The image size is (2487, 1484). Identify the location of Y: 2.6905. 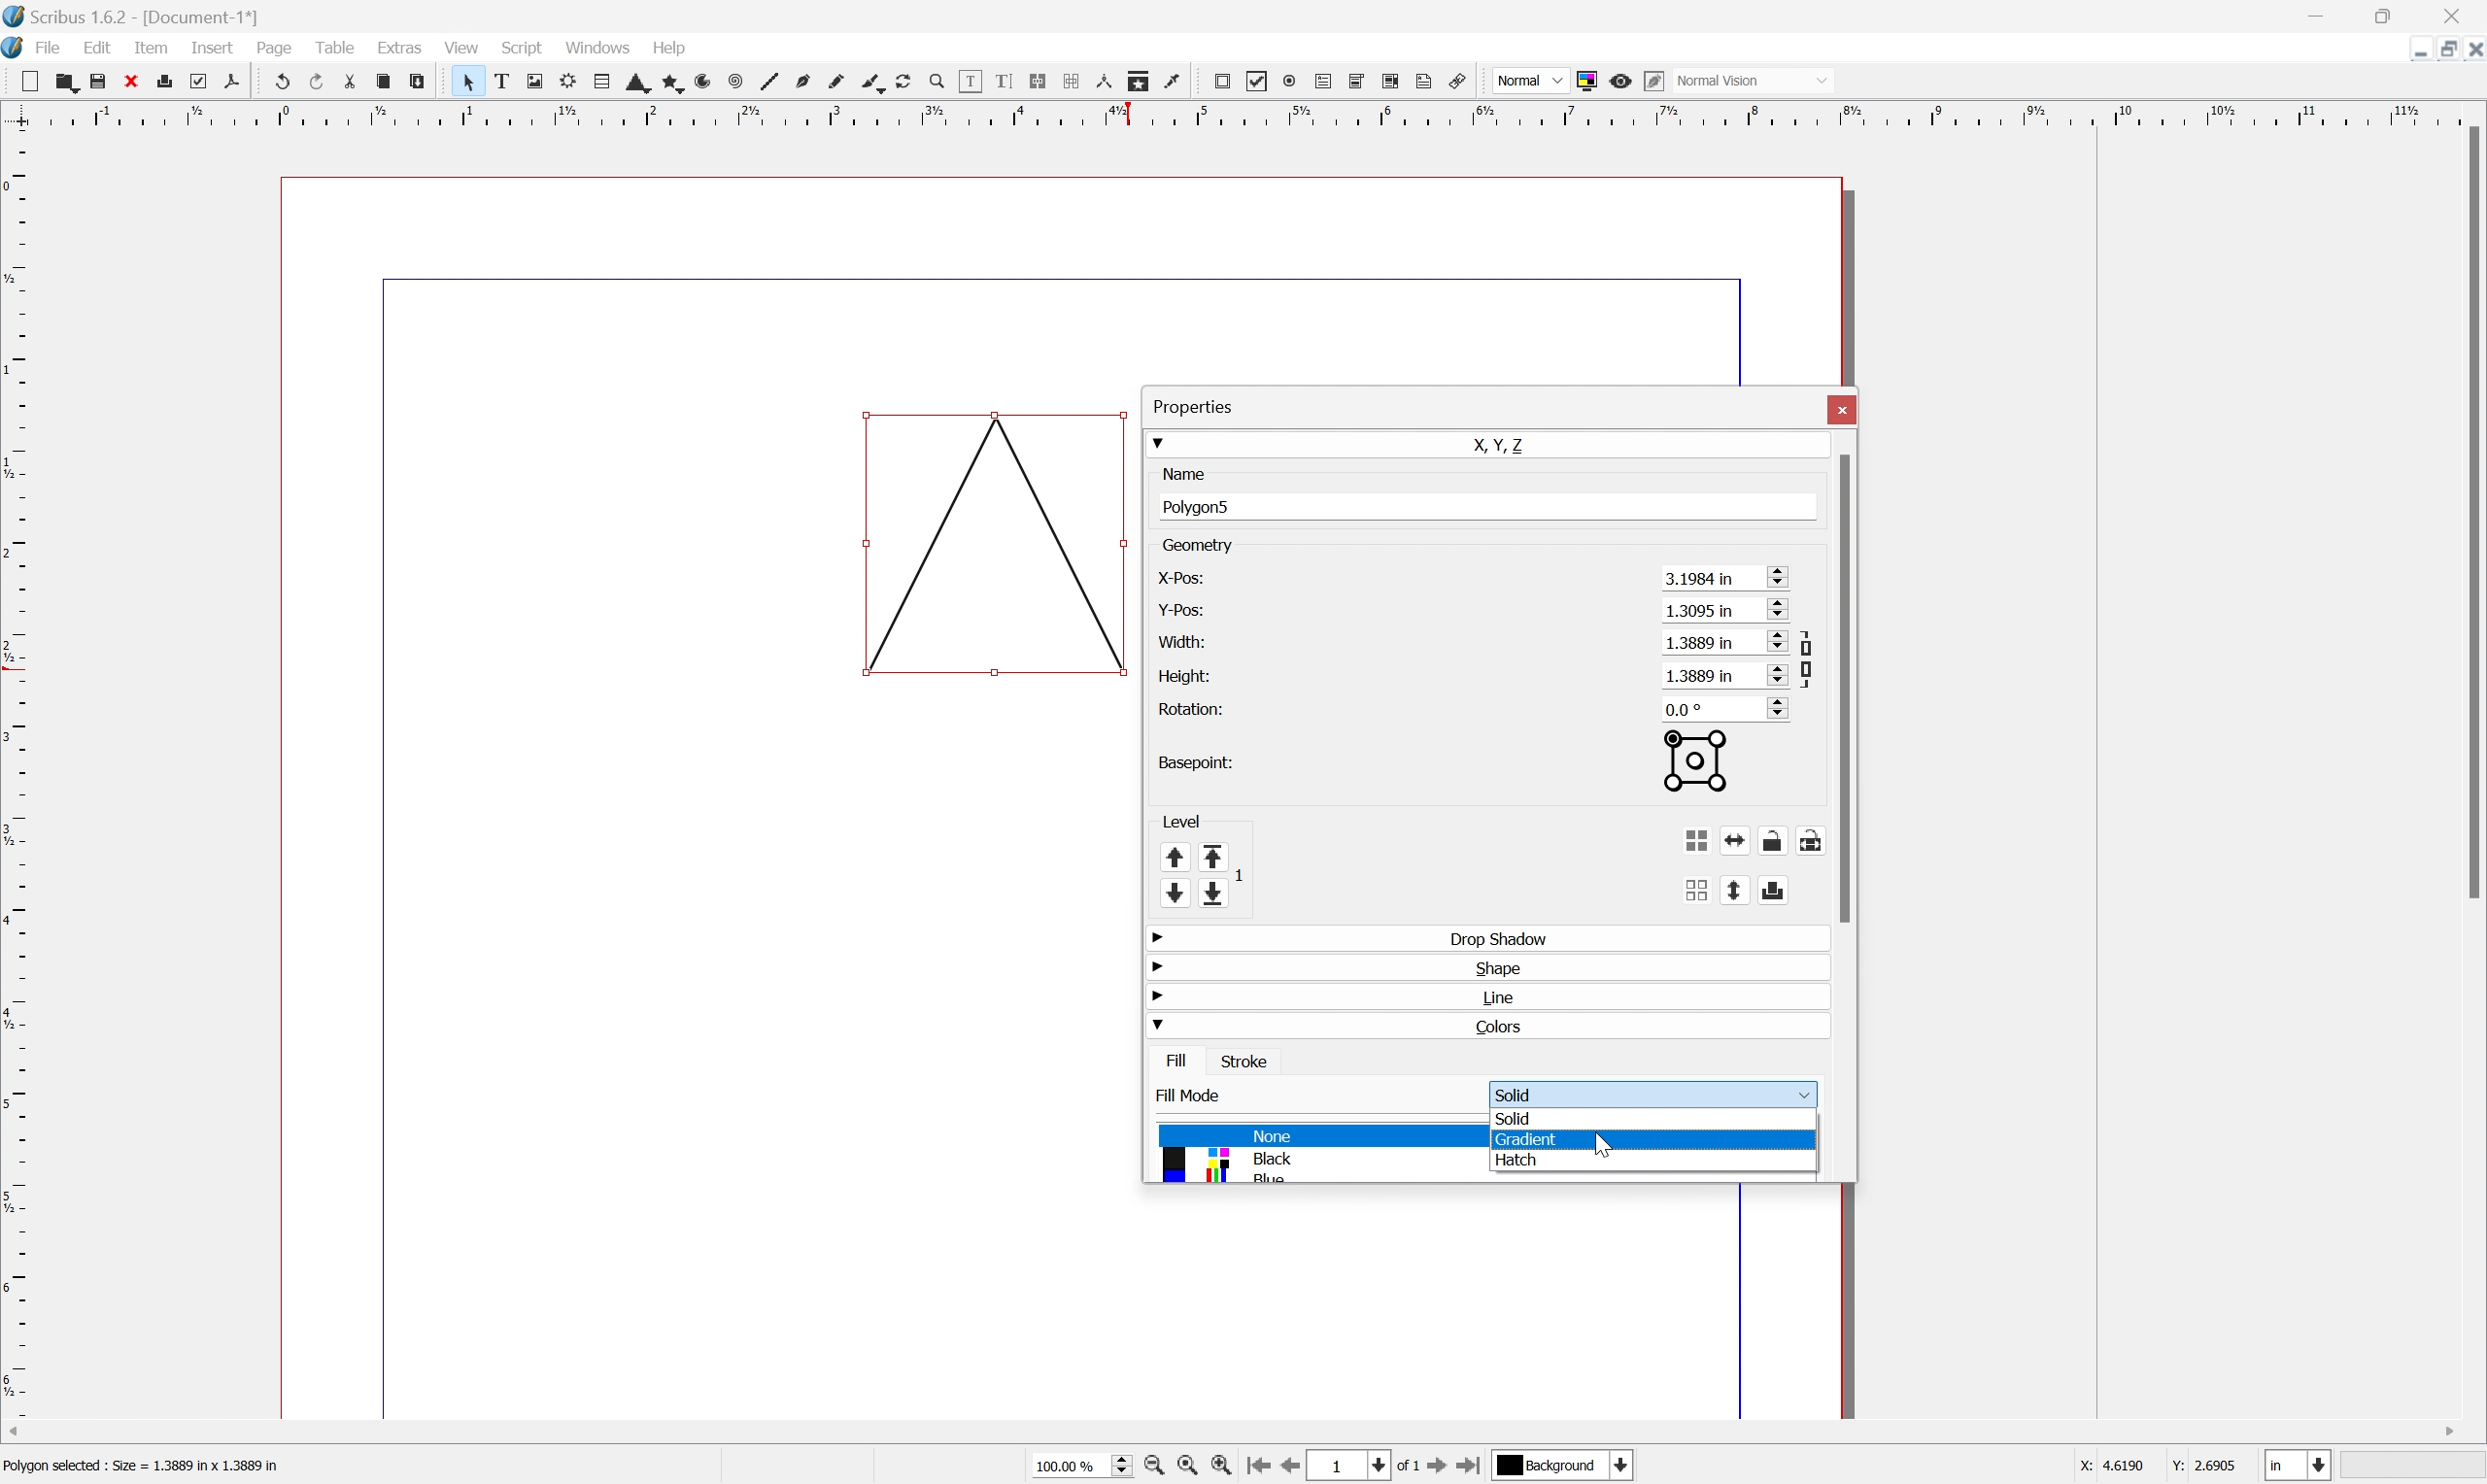
(2204, 1467).